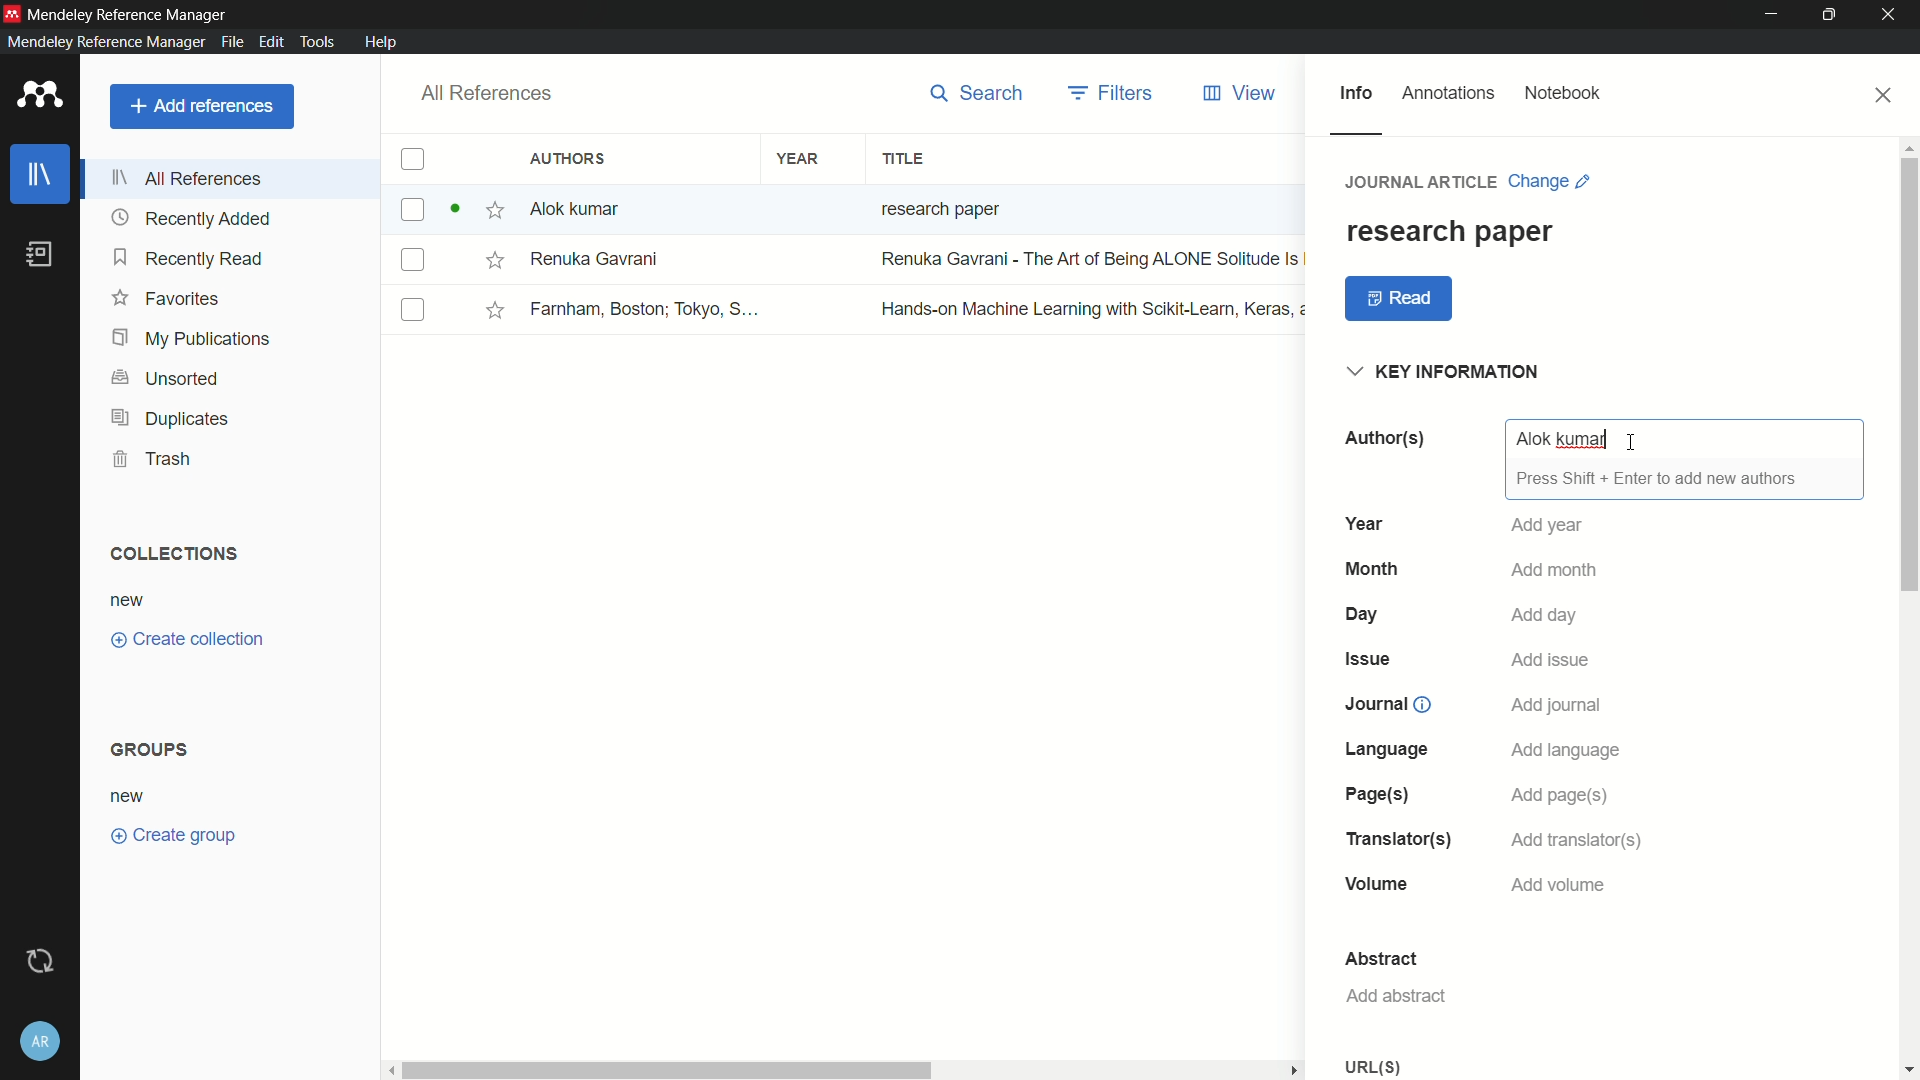  What do you see at coordinates (230, 41) in the screenshot?
I see `file menu` at bounding box center [230, 41].